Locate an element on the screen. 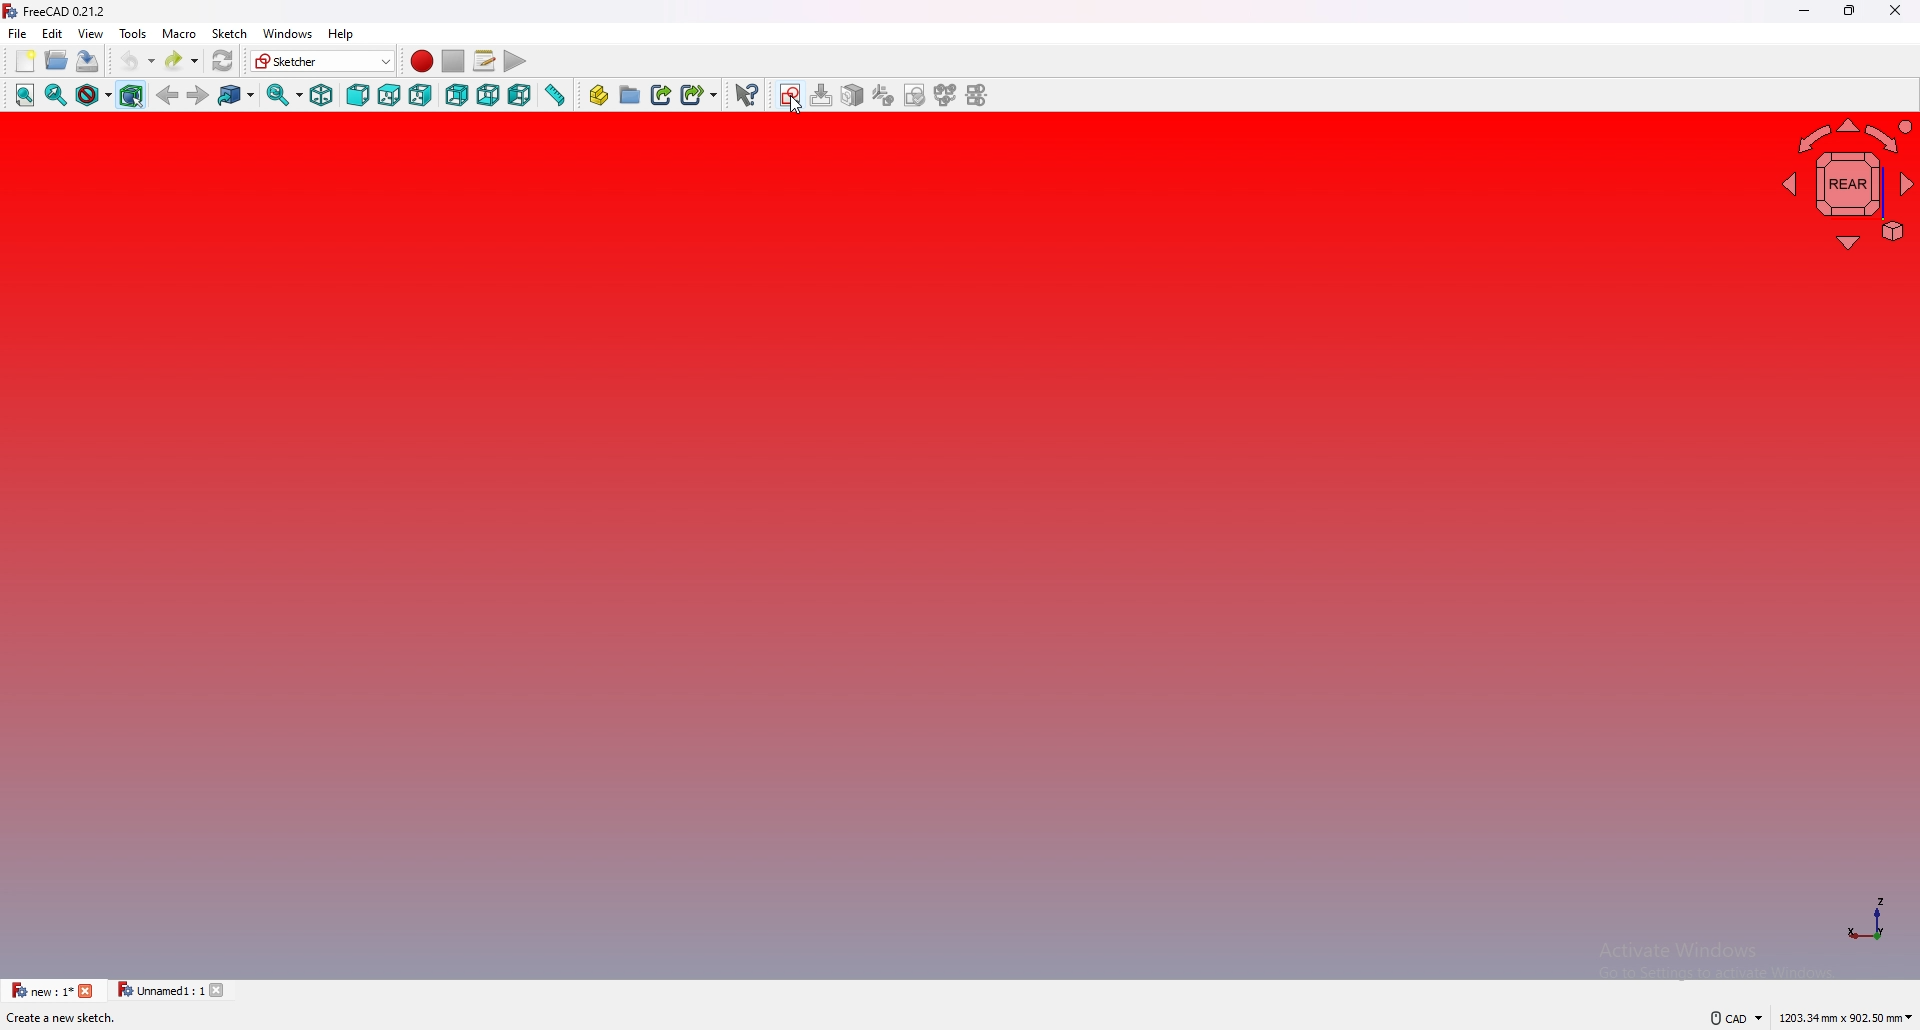 Image resolution: width=1920 pixels, height=1030 pixels. bottom is located at coordinates (489, 95).